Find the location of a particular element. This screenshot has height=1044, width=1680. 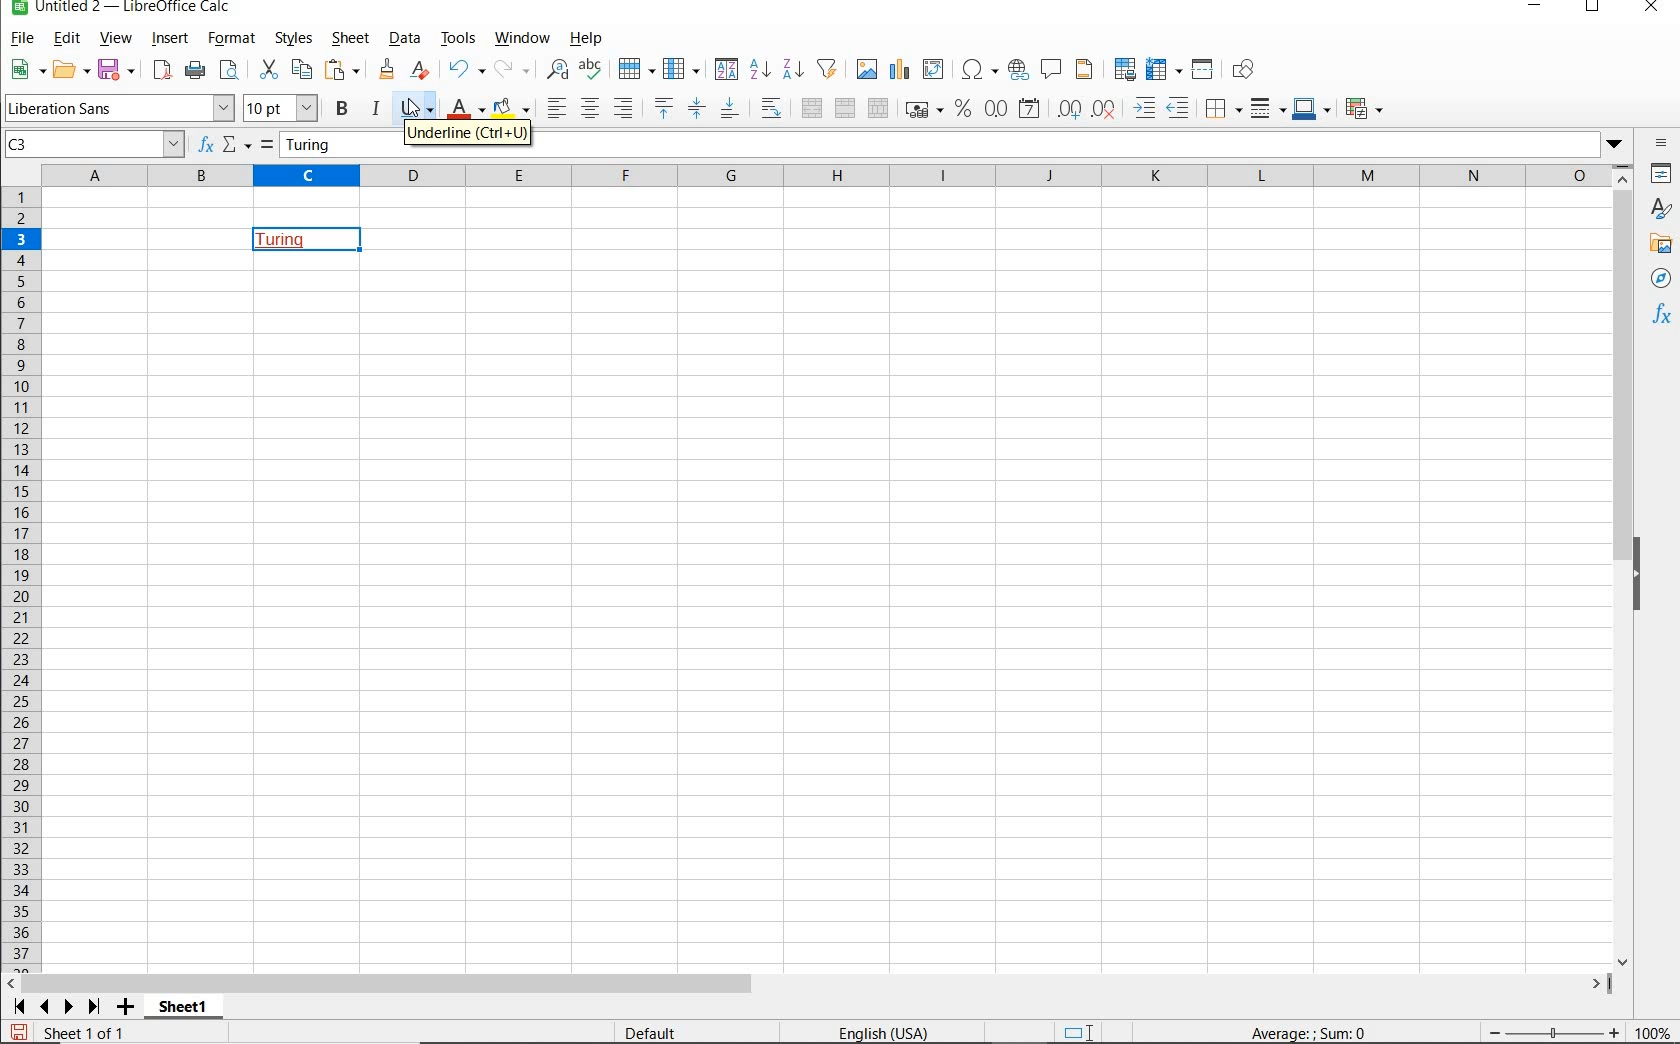

SAVE is located at coordinates (19, 1032).